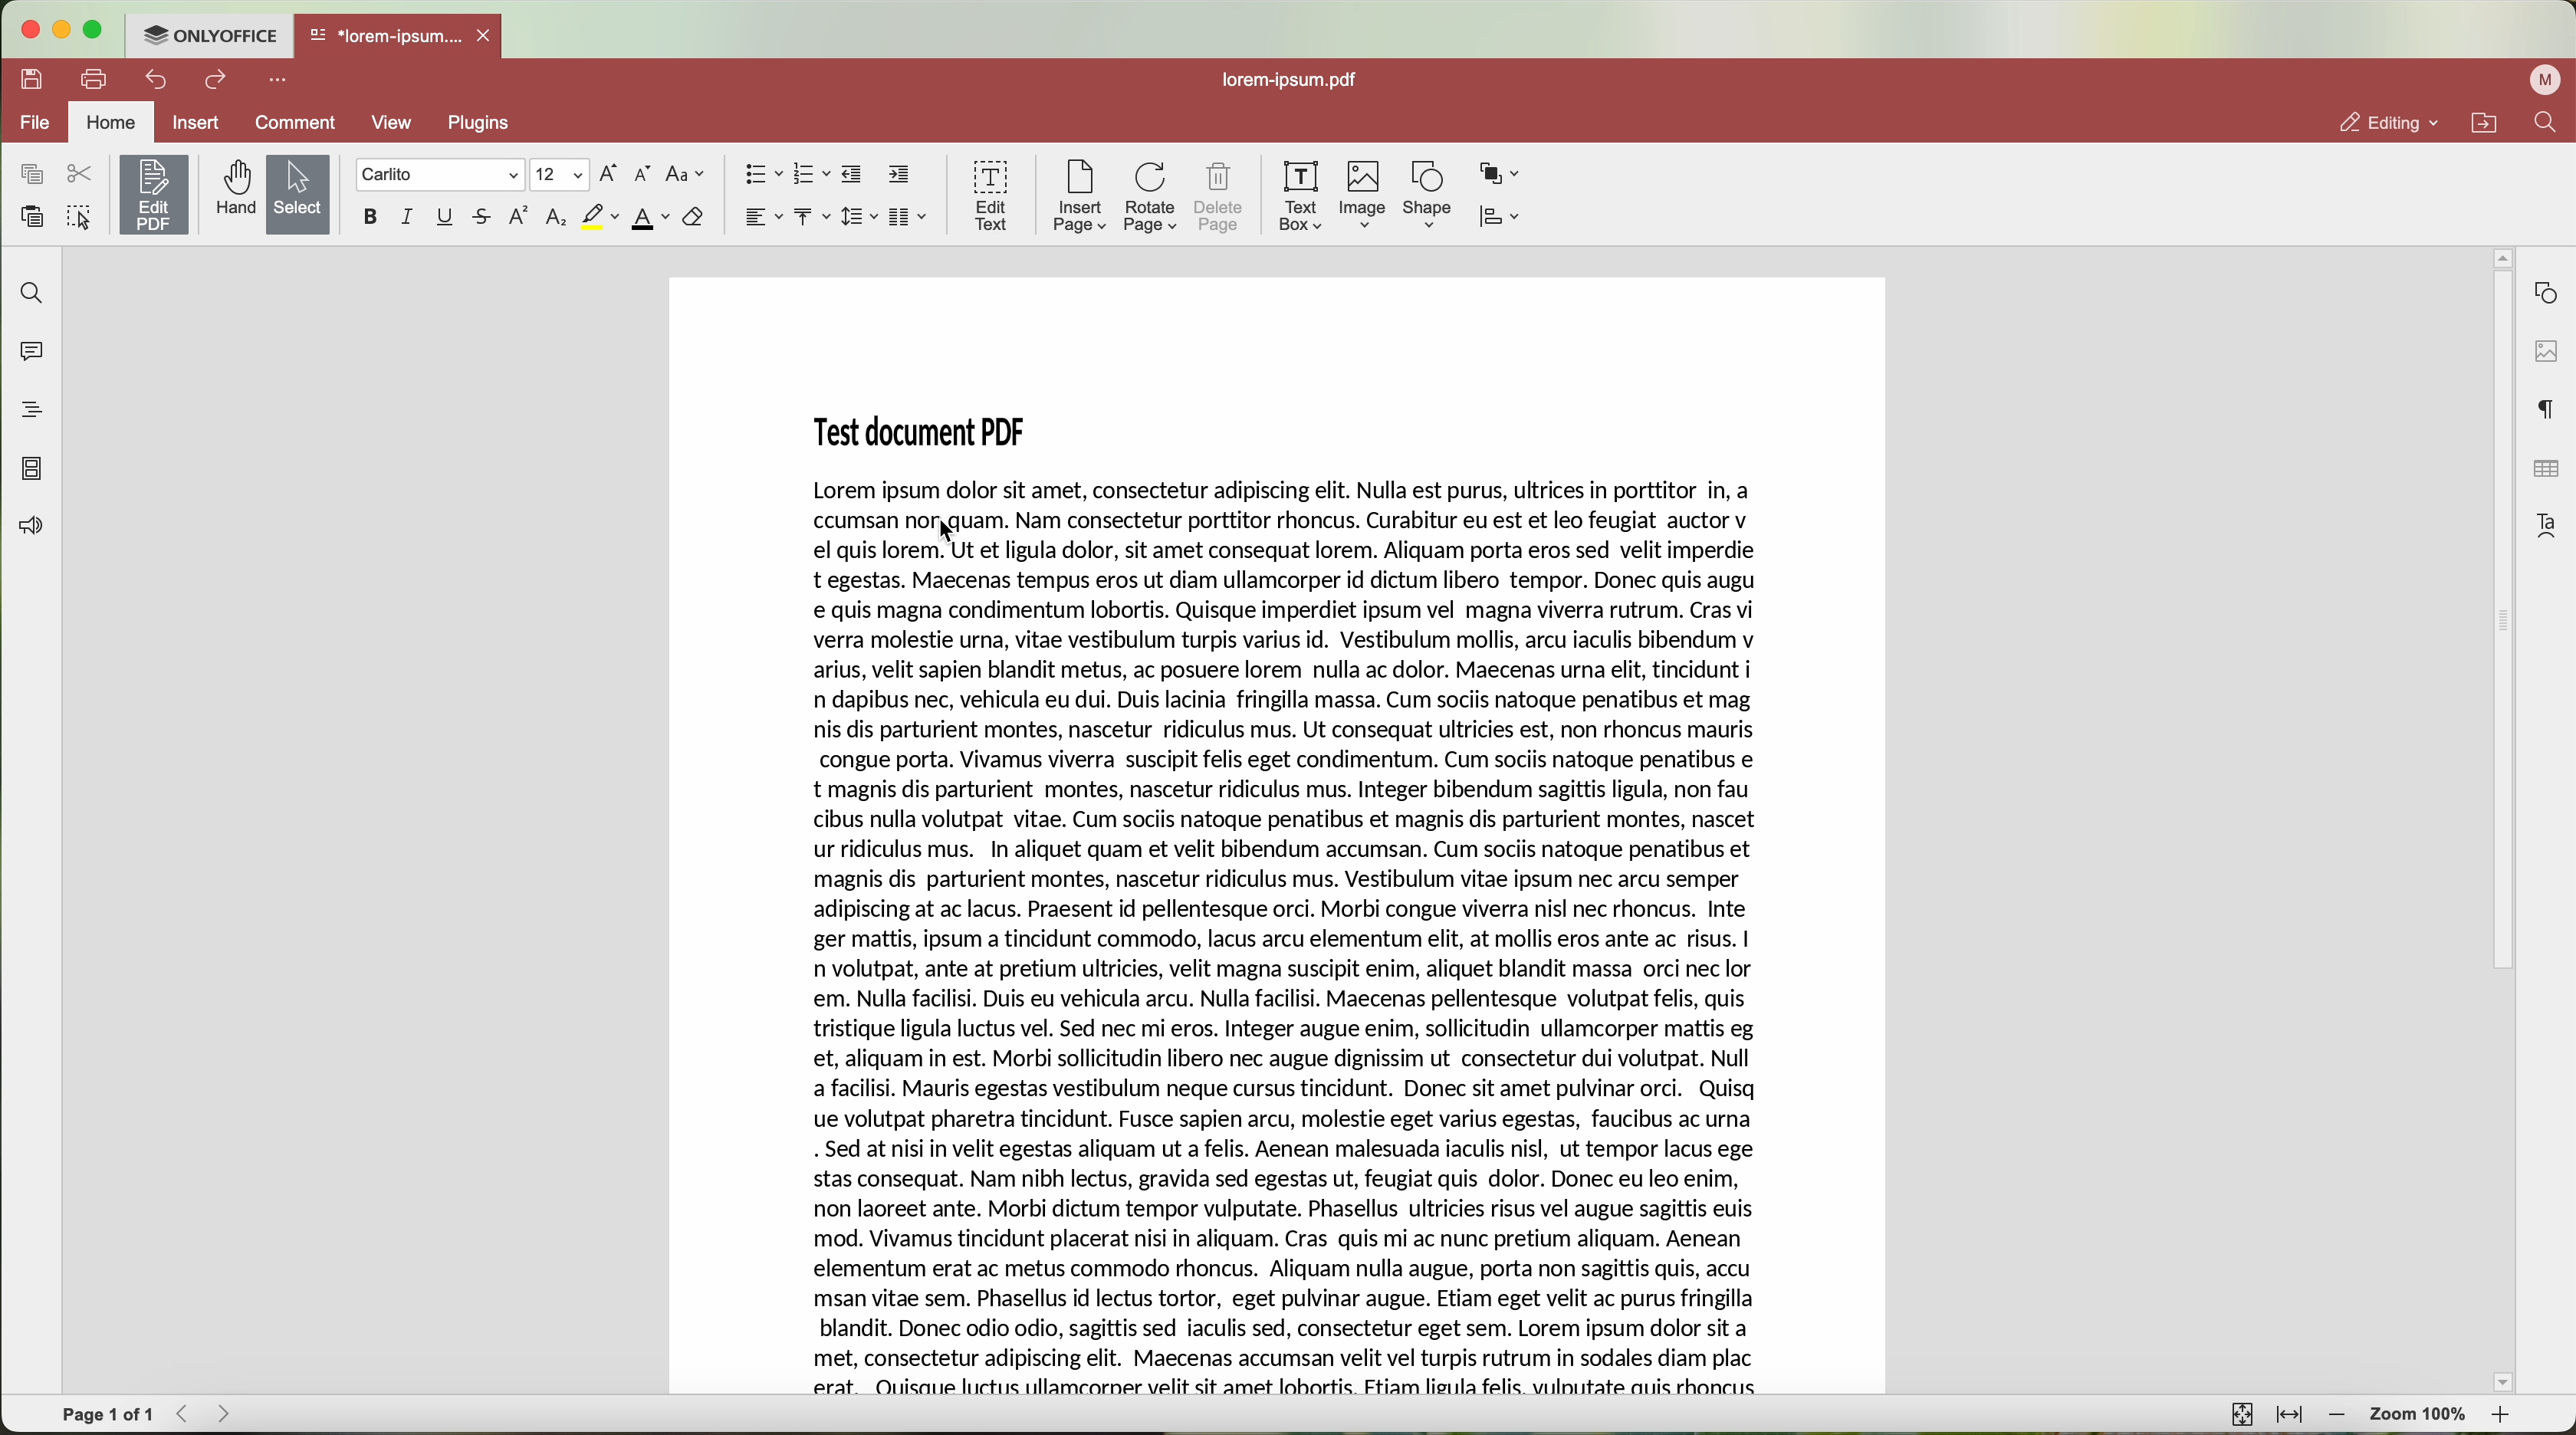 The image size is (2576, 1435). Describe the element at coordinates (2421, 1415) in the screenshot. I see `zoom 100%` at that location.